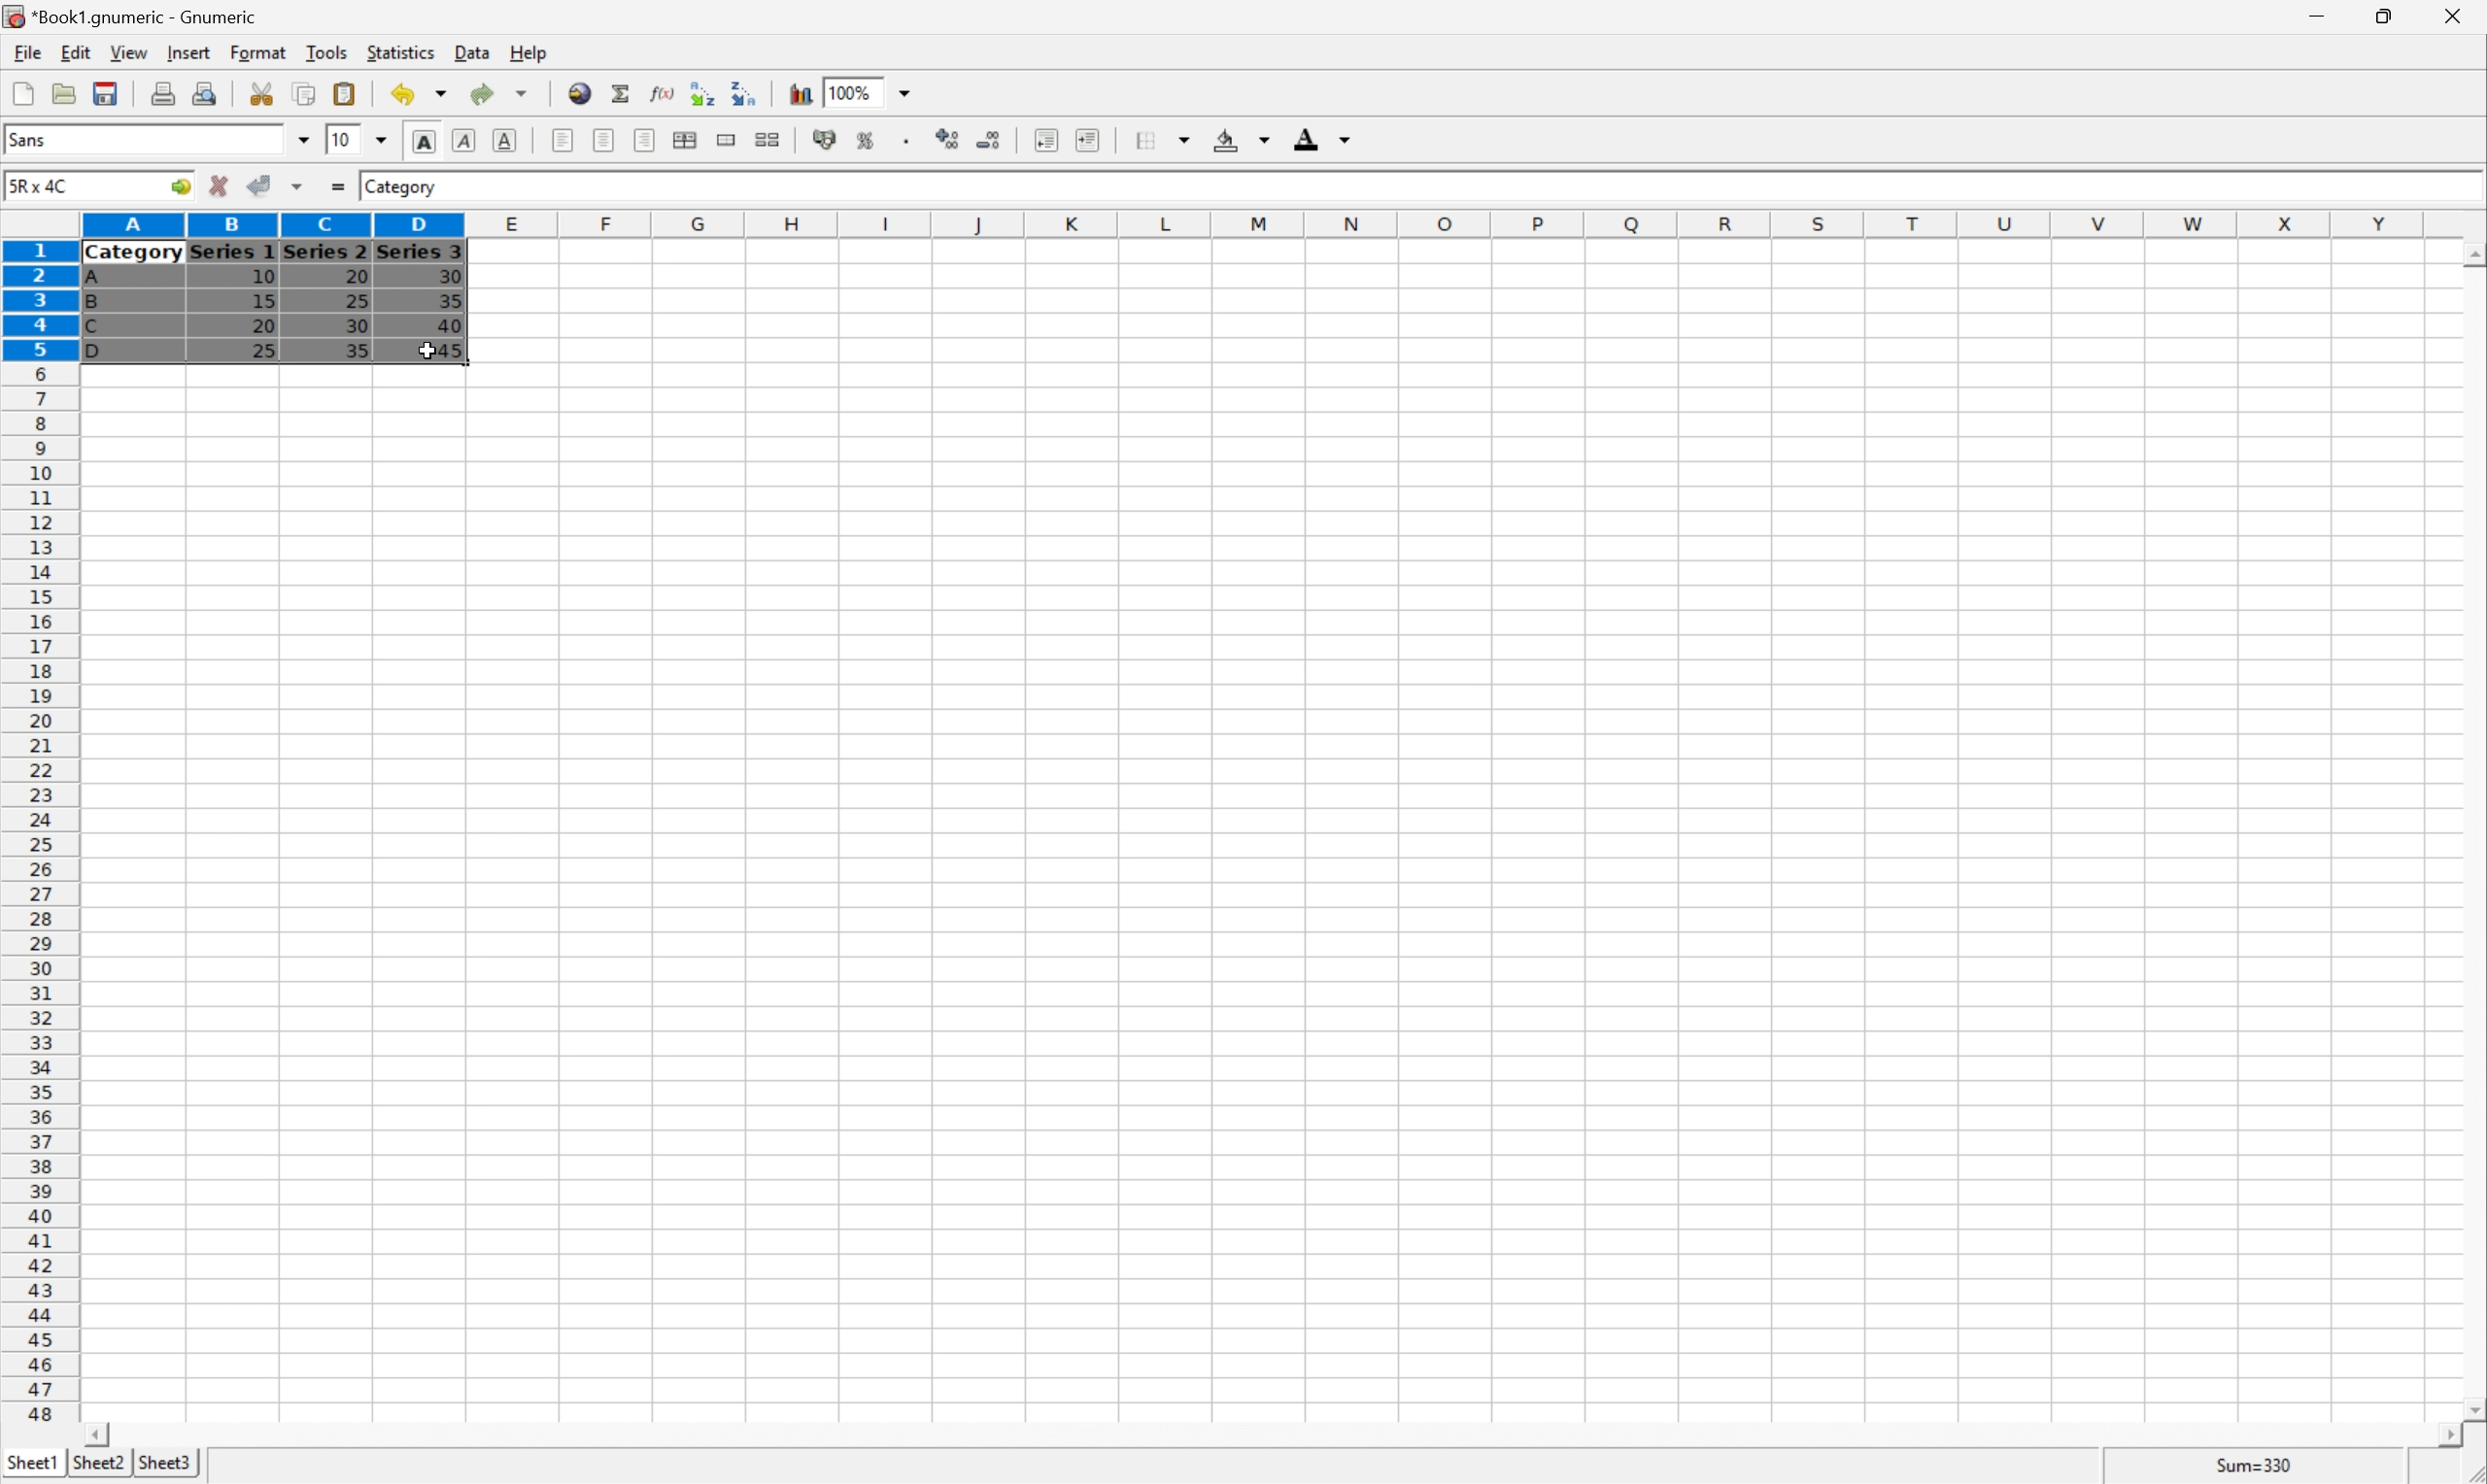 Image resolution: width=2487 pixels, height=1484 pixels. I want to click on Sum in current cell, so click(623, 93).